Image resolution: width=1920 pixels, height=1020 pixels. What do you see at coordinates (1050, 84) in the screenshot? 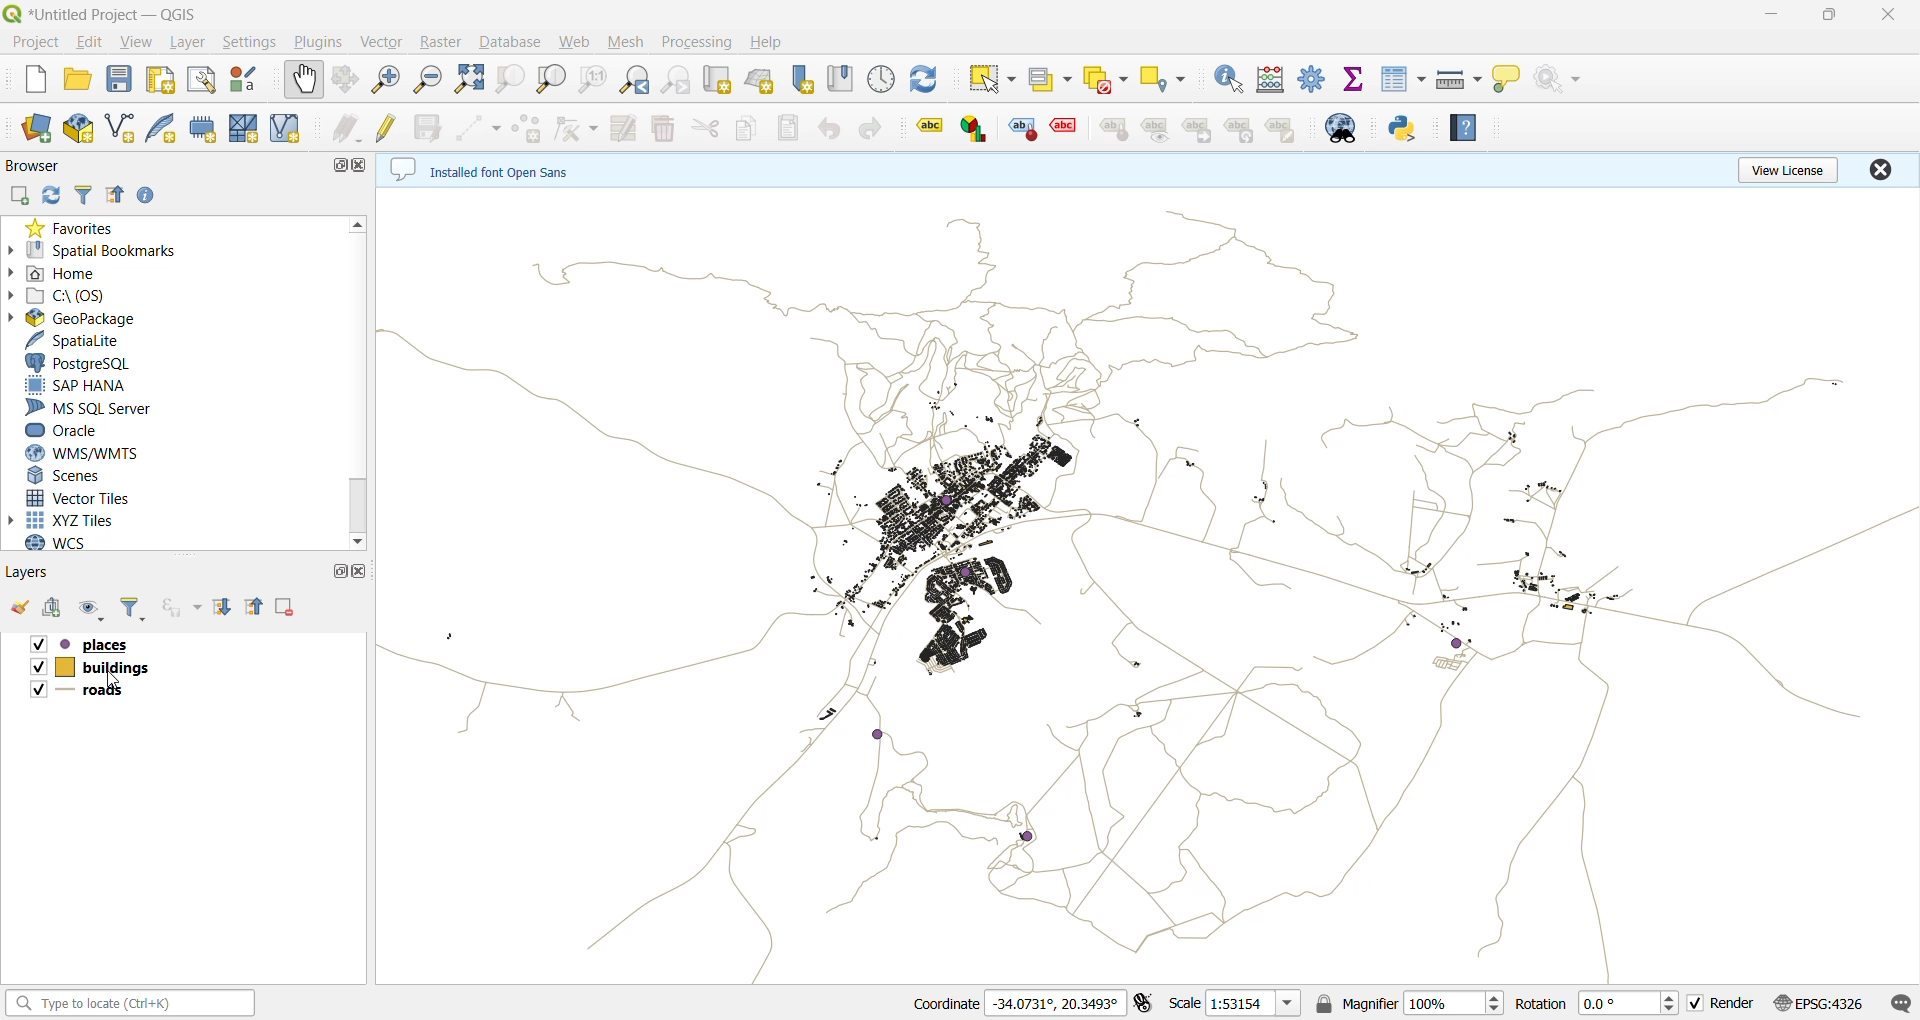
I see `select value` at bounding box center [1050, 84].